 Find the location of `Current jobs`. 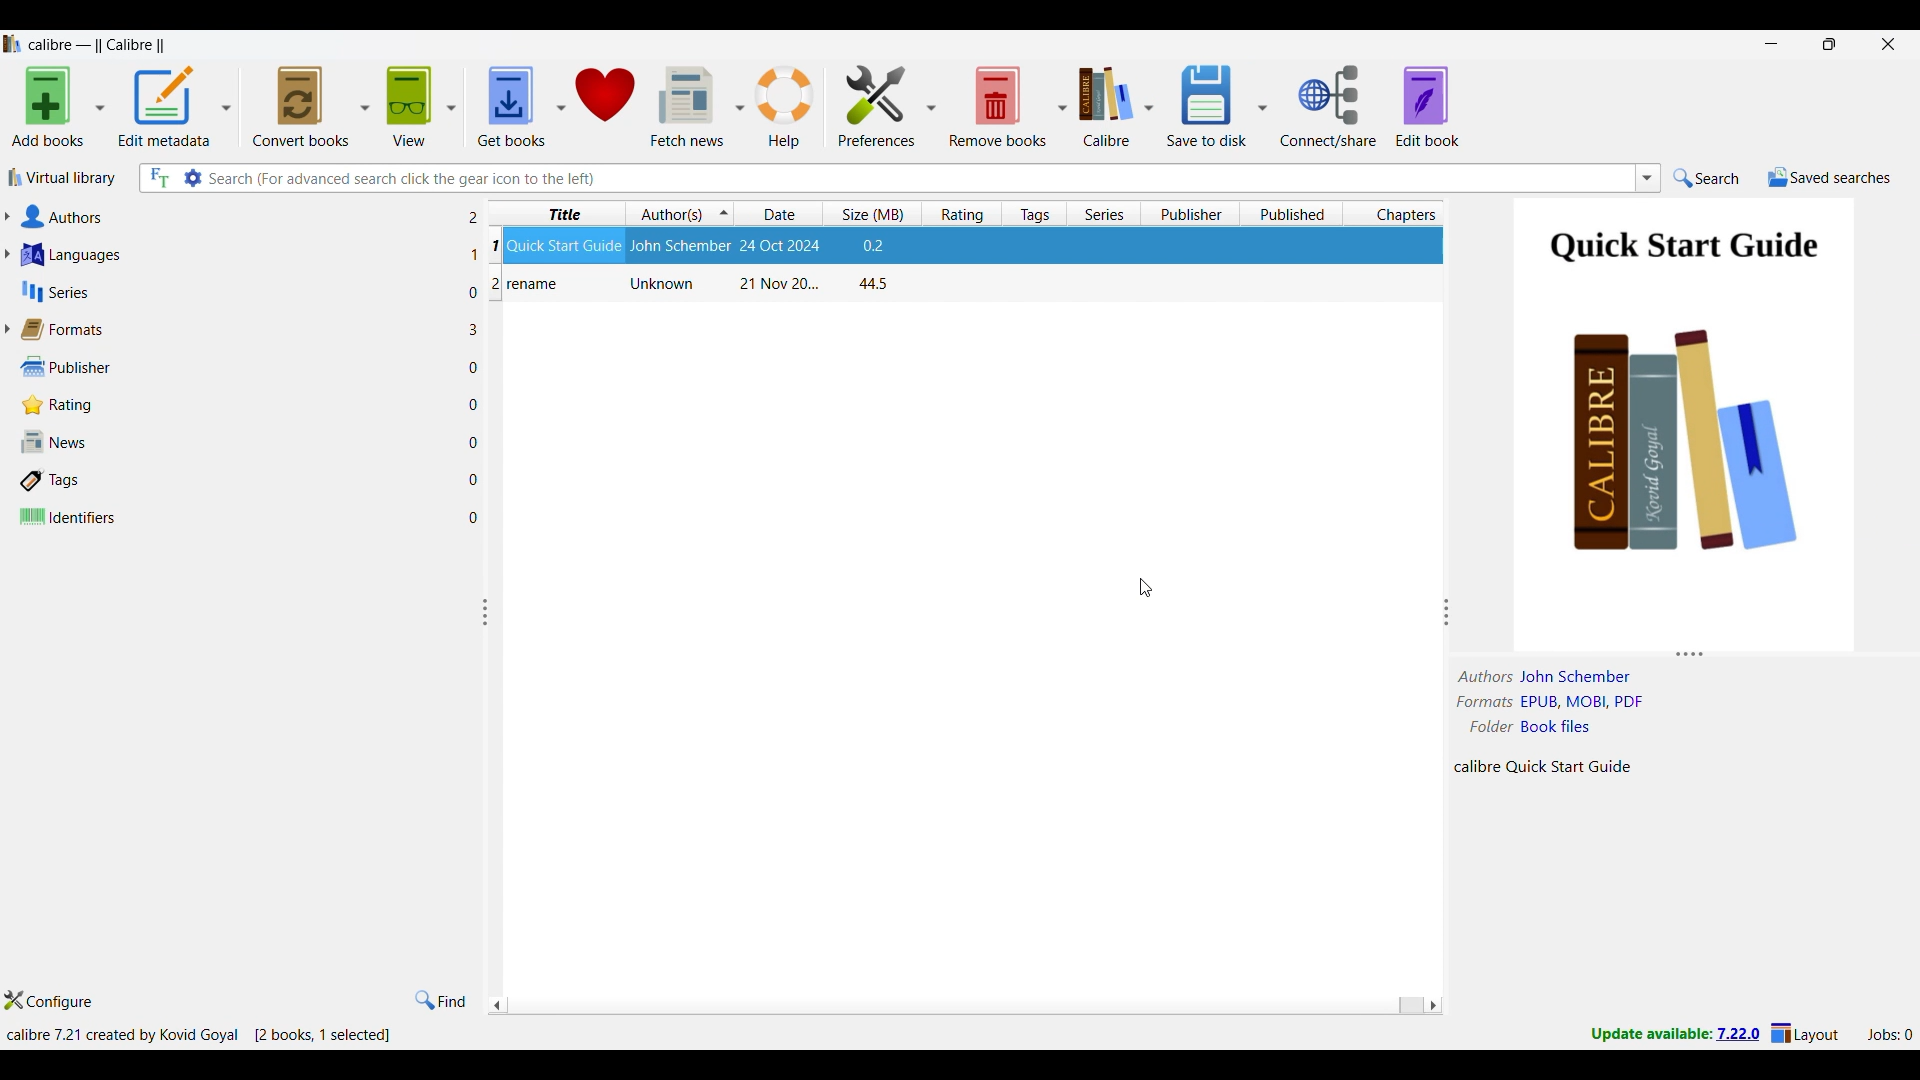

Current jobs is located at coordinates (1889, 1035).